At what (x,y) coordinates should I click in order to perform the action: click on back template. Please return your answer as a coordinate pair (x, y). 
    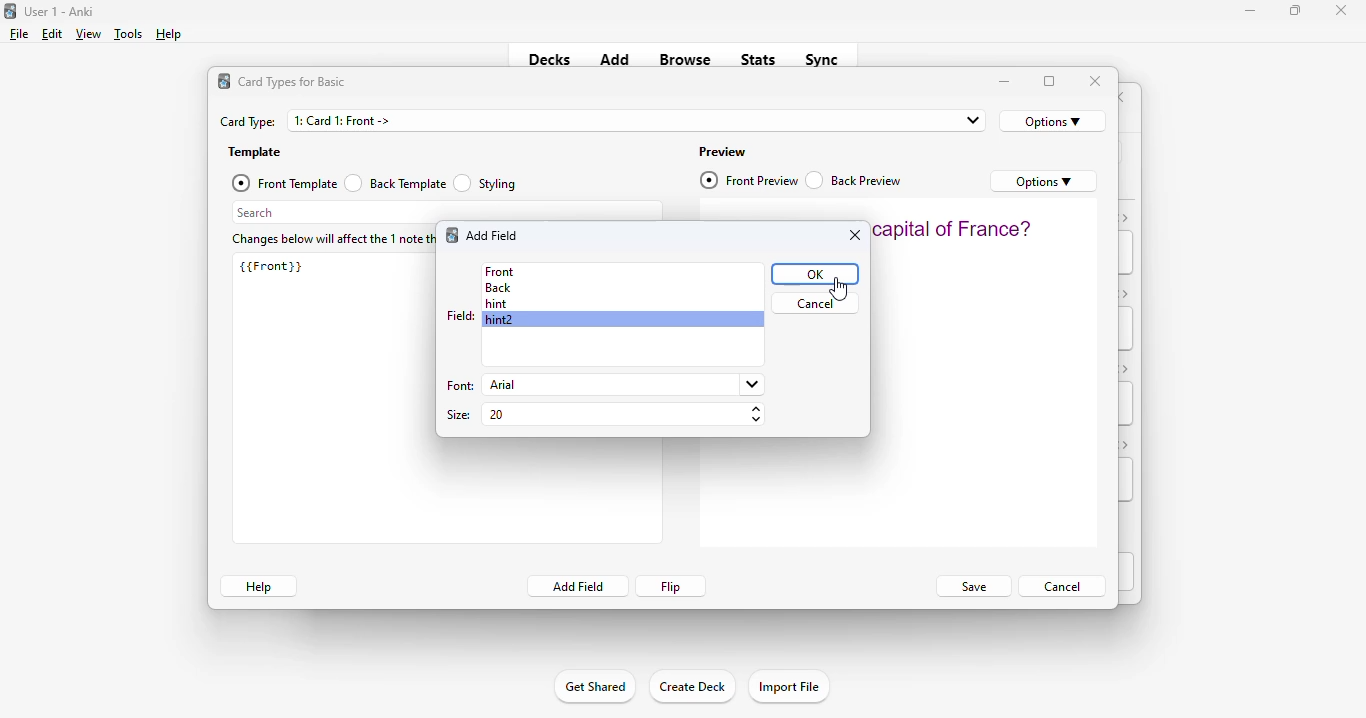
    Looking at the image, I should click on (395, 183).